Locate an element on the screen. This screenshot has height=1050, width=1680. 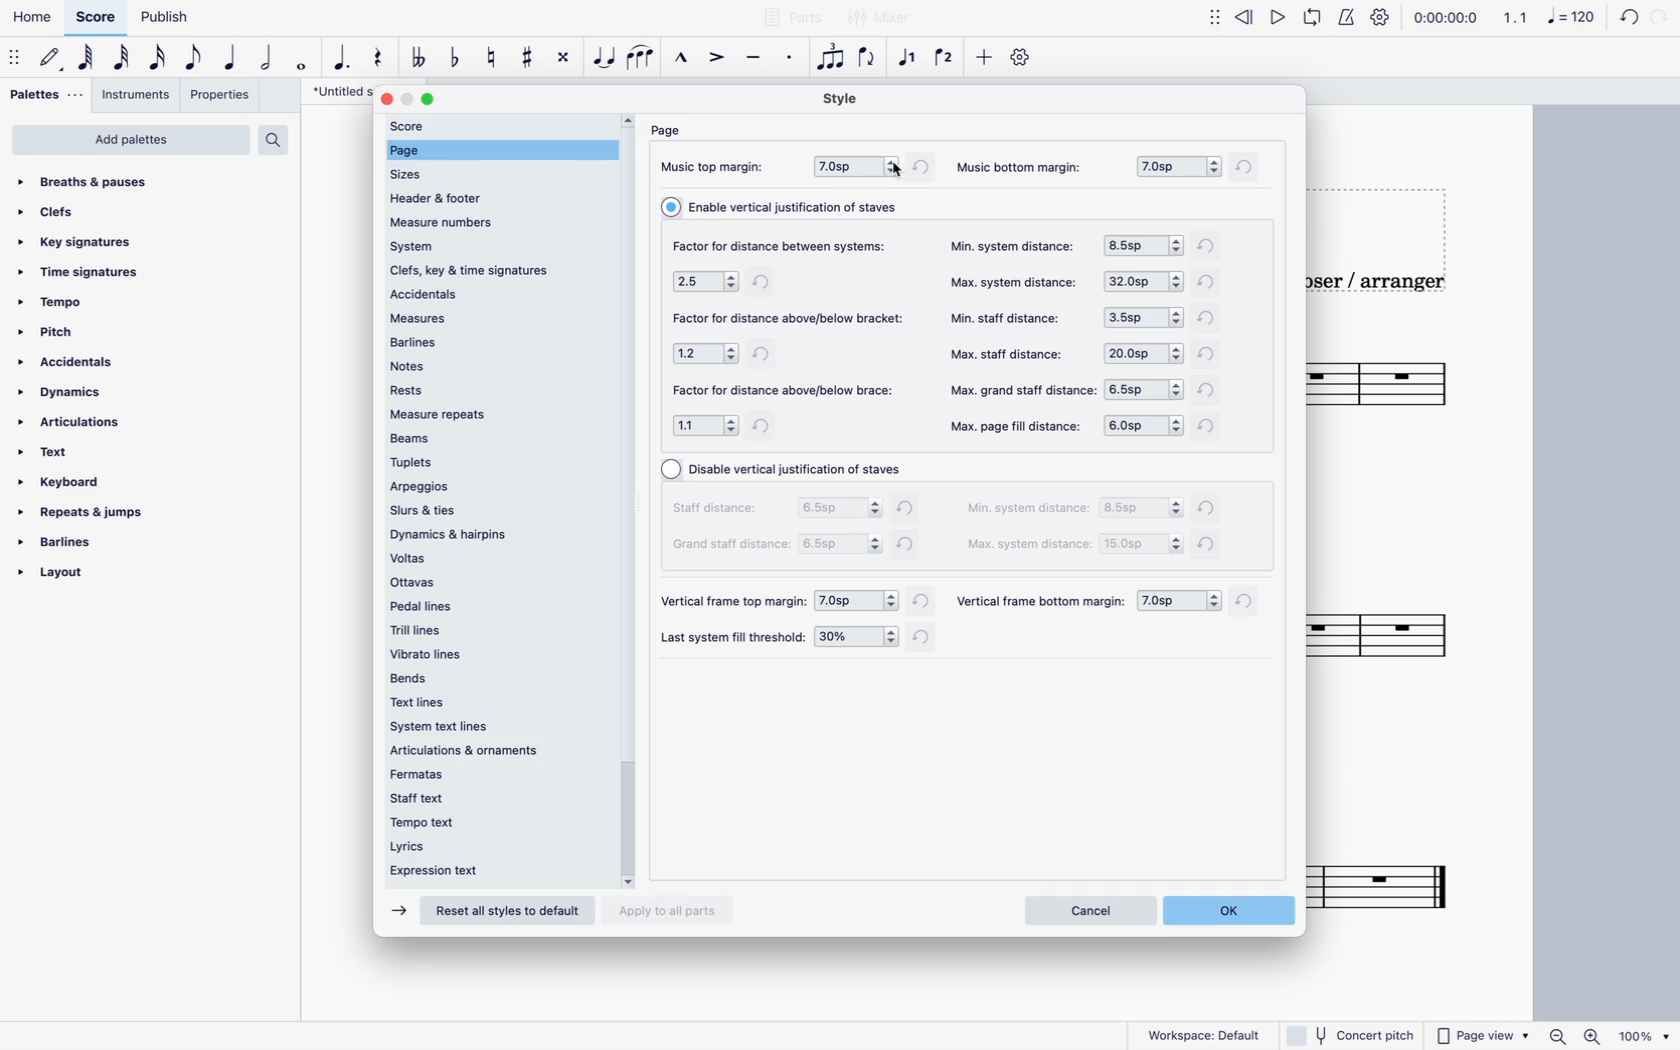
play is located at coordinates (1279, 21).